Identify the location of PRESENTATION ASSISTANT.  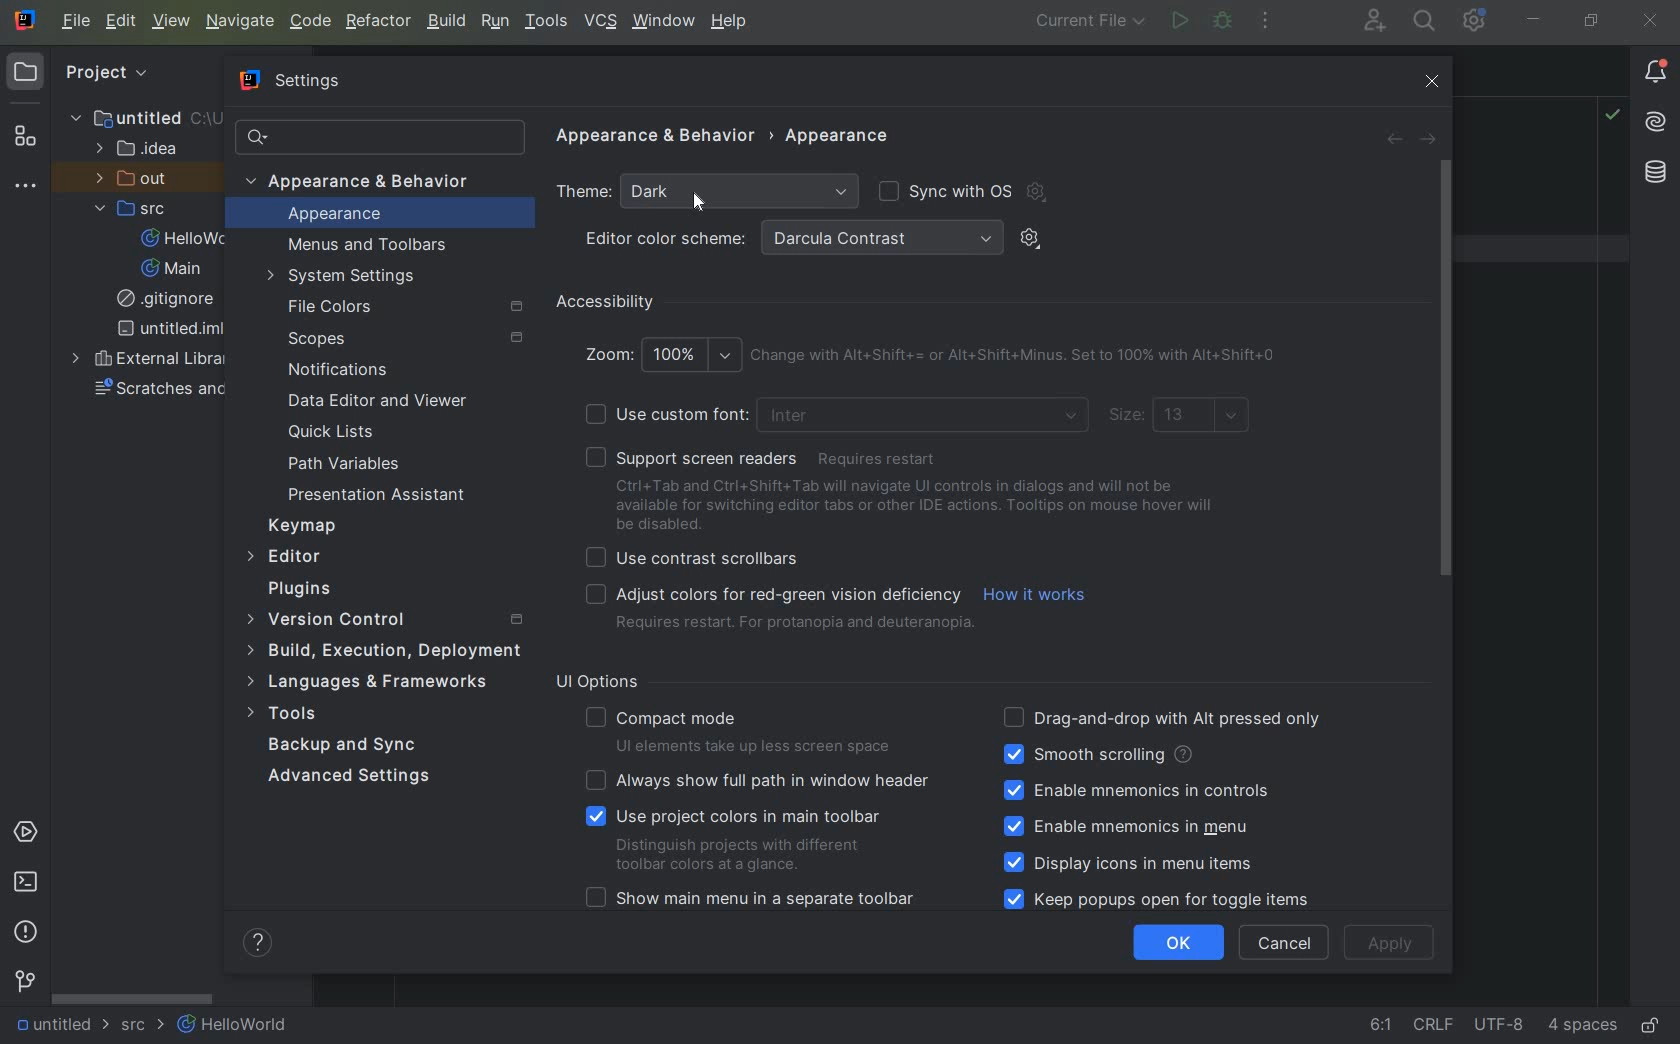
(384, 495).